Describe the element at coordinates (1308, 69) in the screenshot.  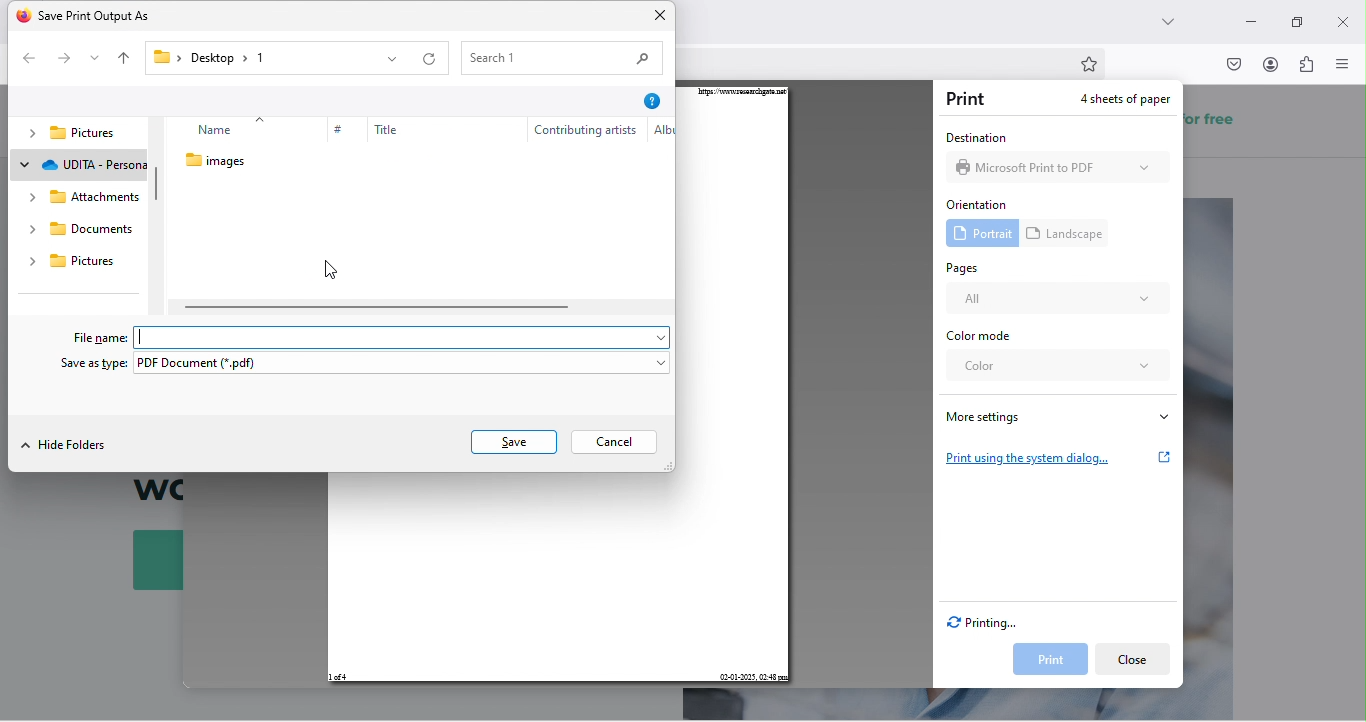
I see `extension` at that location.